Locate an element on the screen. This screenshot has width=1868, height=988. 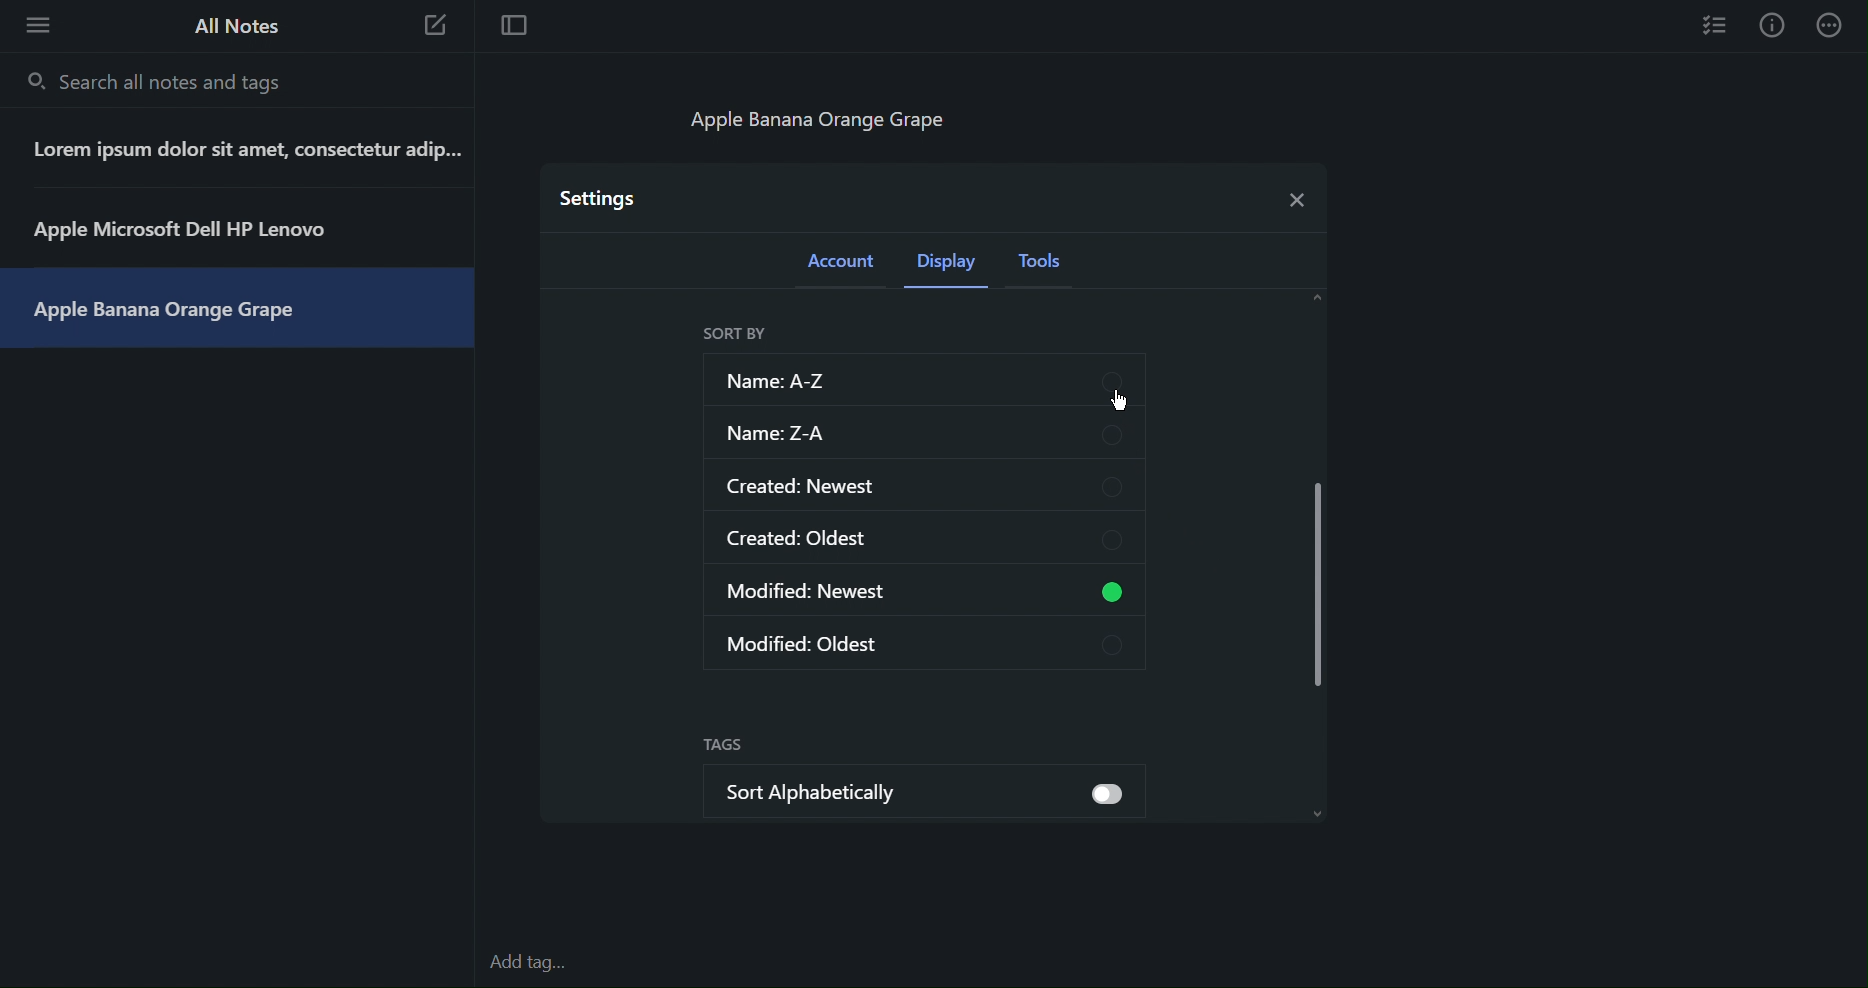
Add tag is located at coordinates (538, 964).